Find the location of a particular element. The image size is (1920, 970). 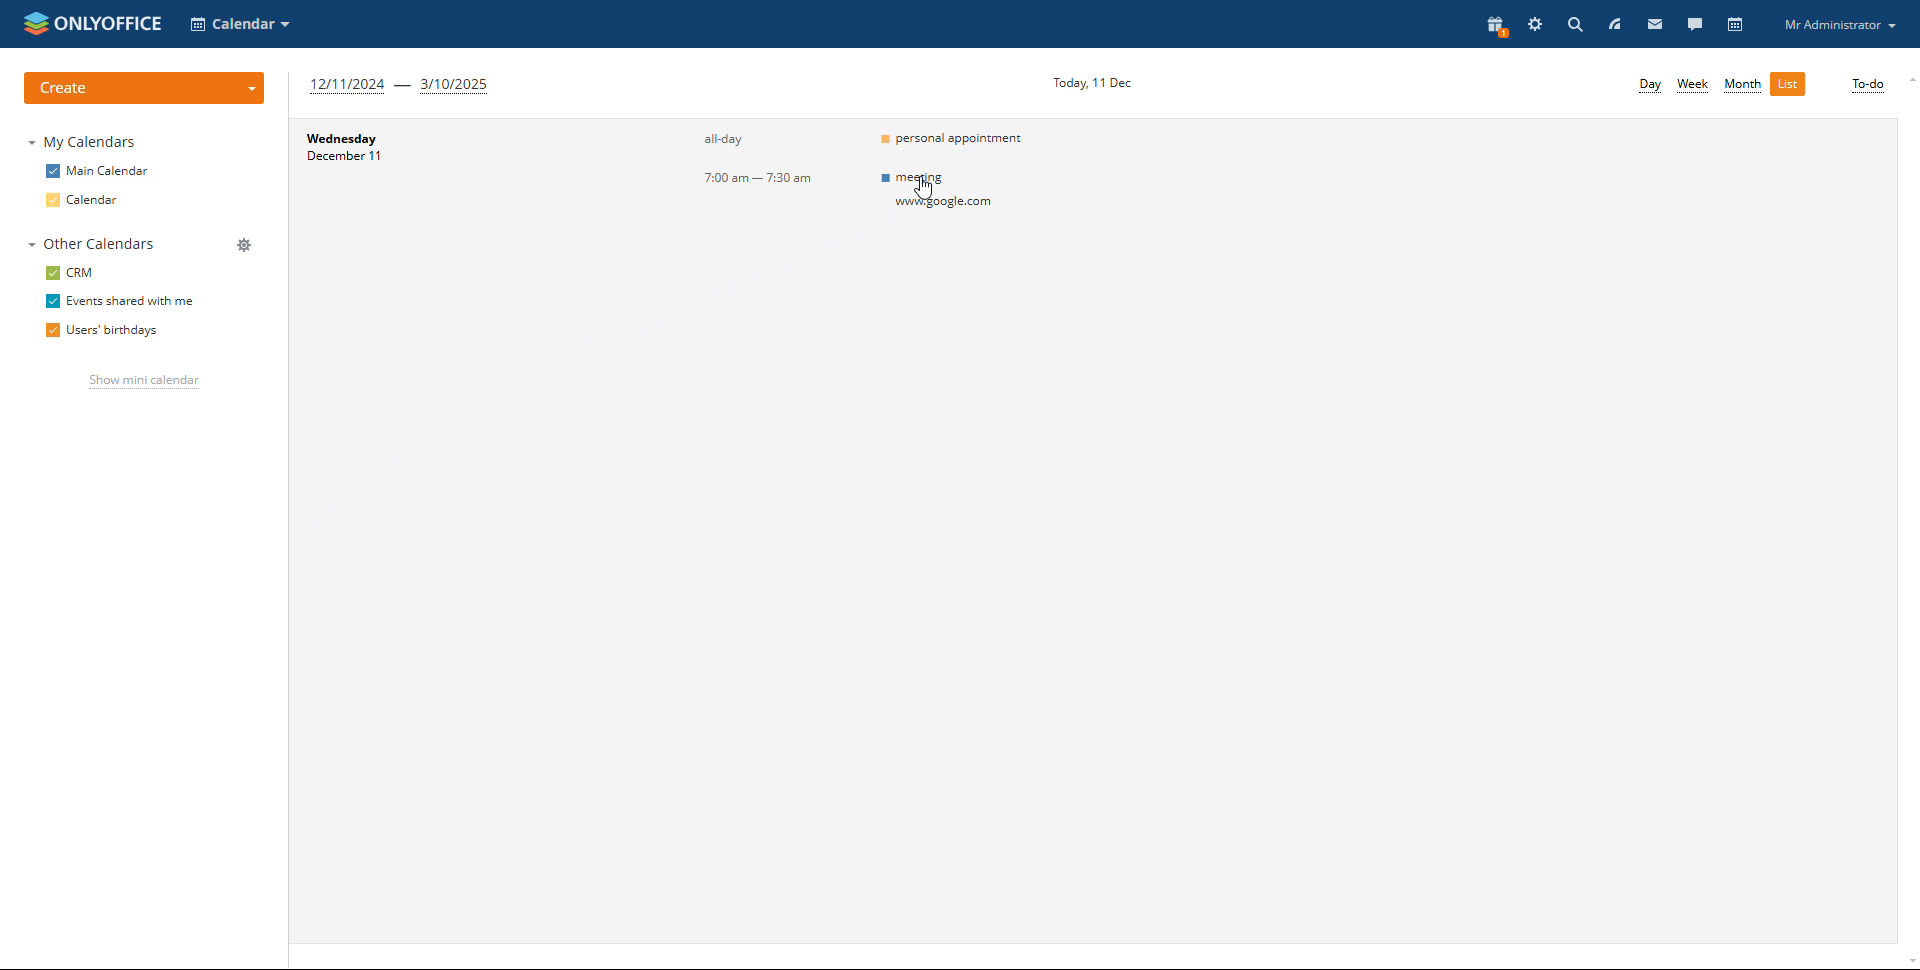

calendar is located at coordinates (81, 200).